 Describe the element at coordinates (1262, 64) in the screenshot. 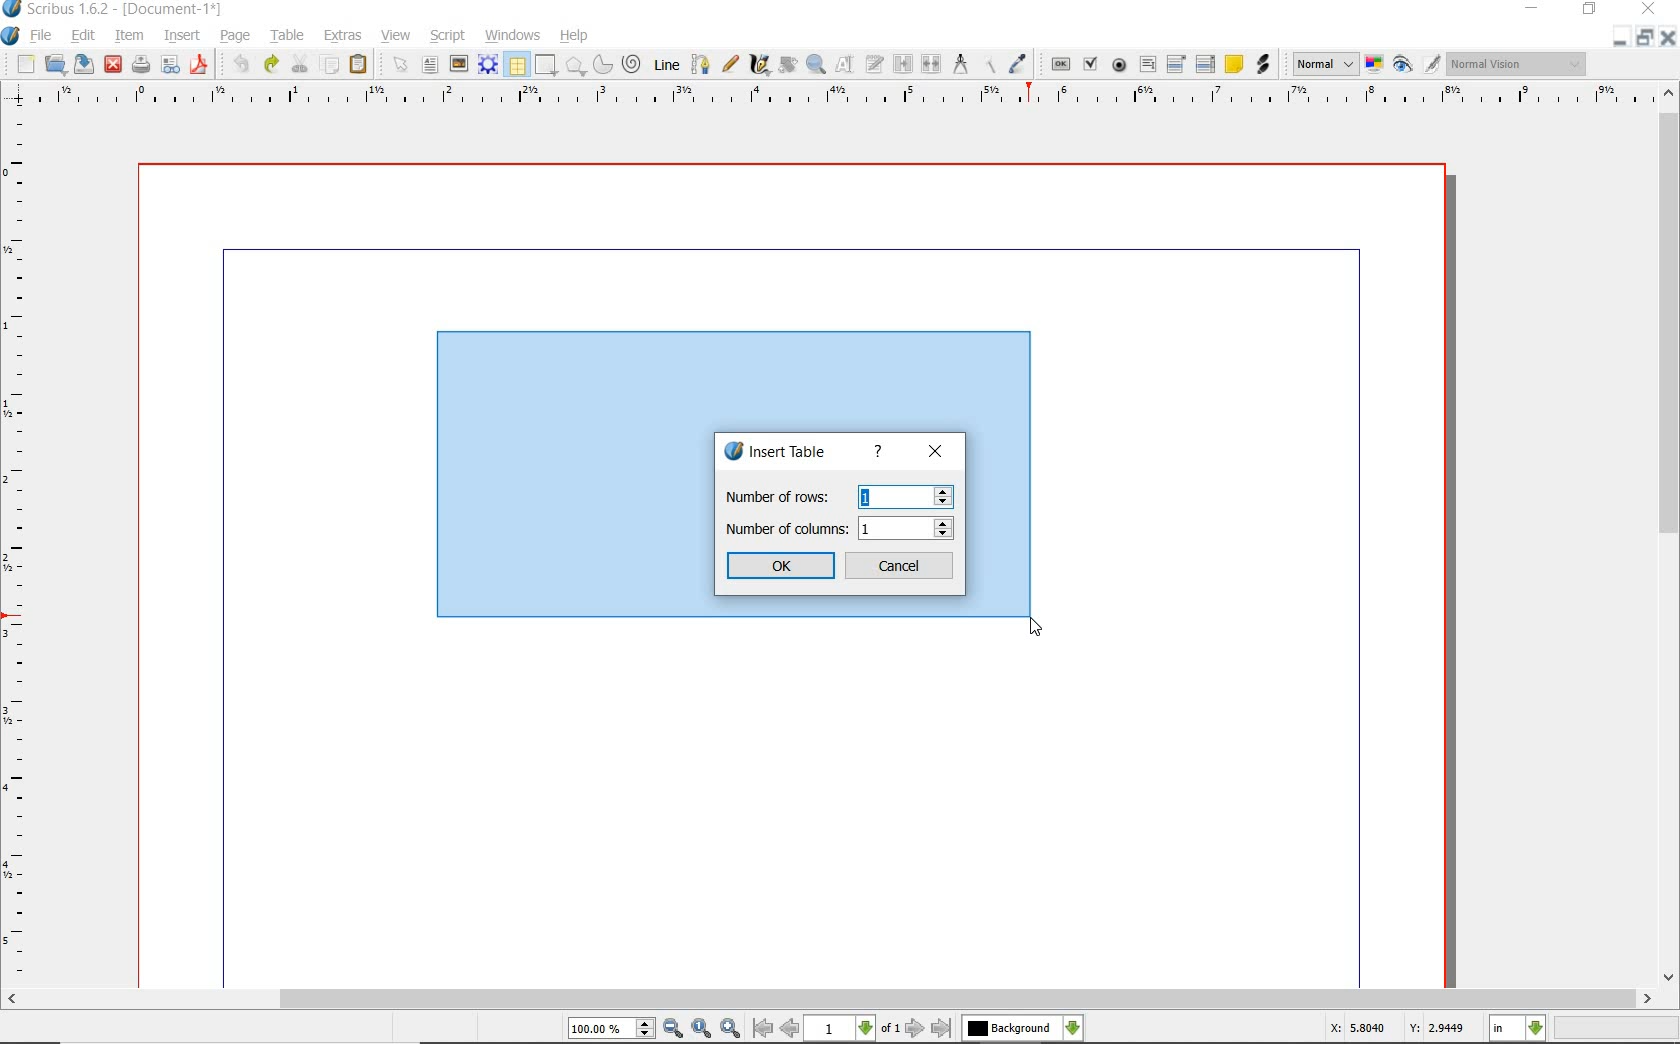

I see `link annotation` at that location.